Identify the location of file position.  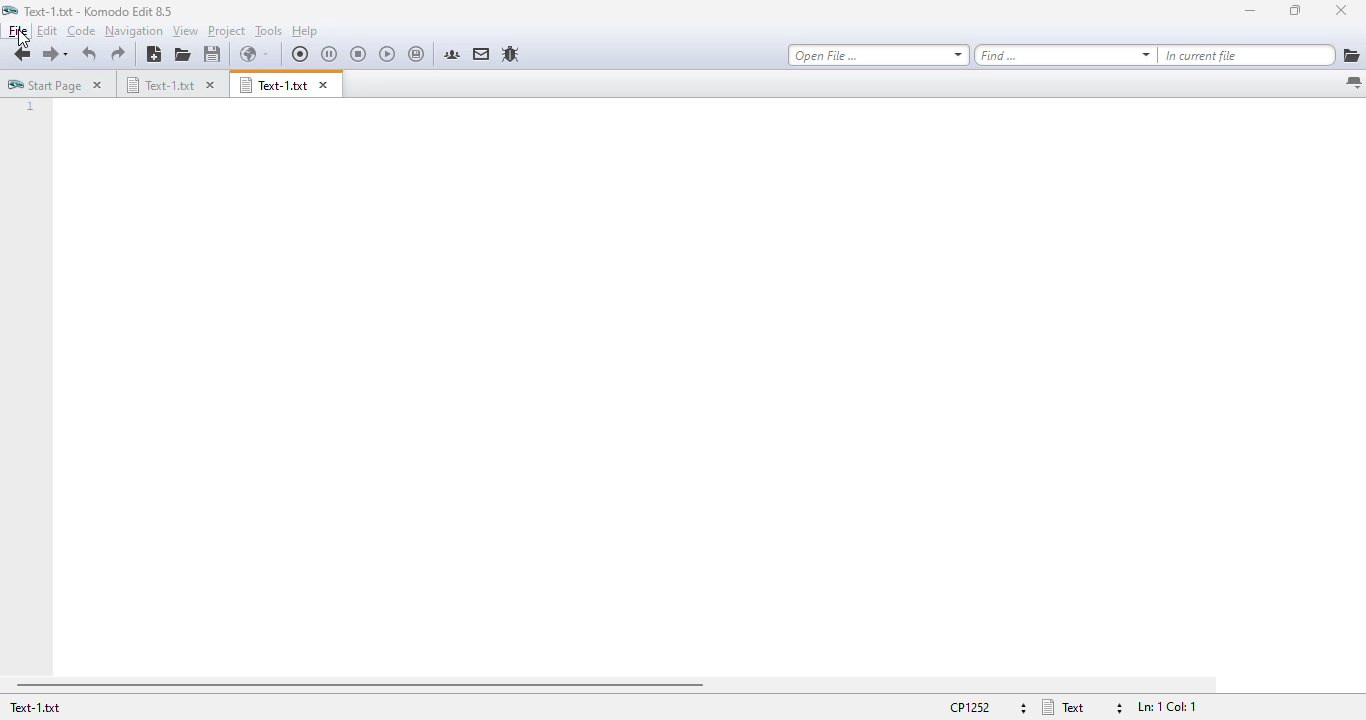
(1165, 707).